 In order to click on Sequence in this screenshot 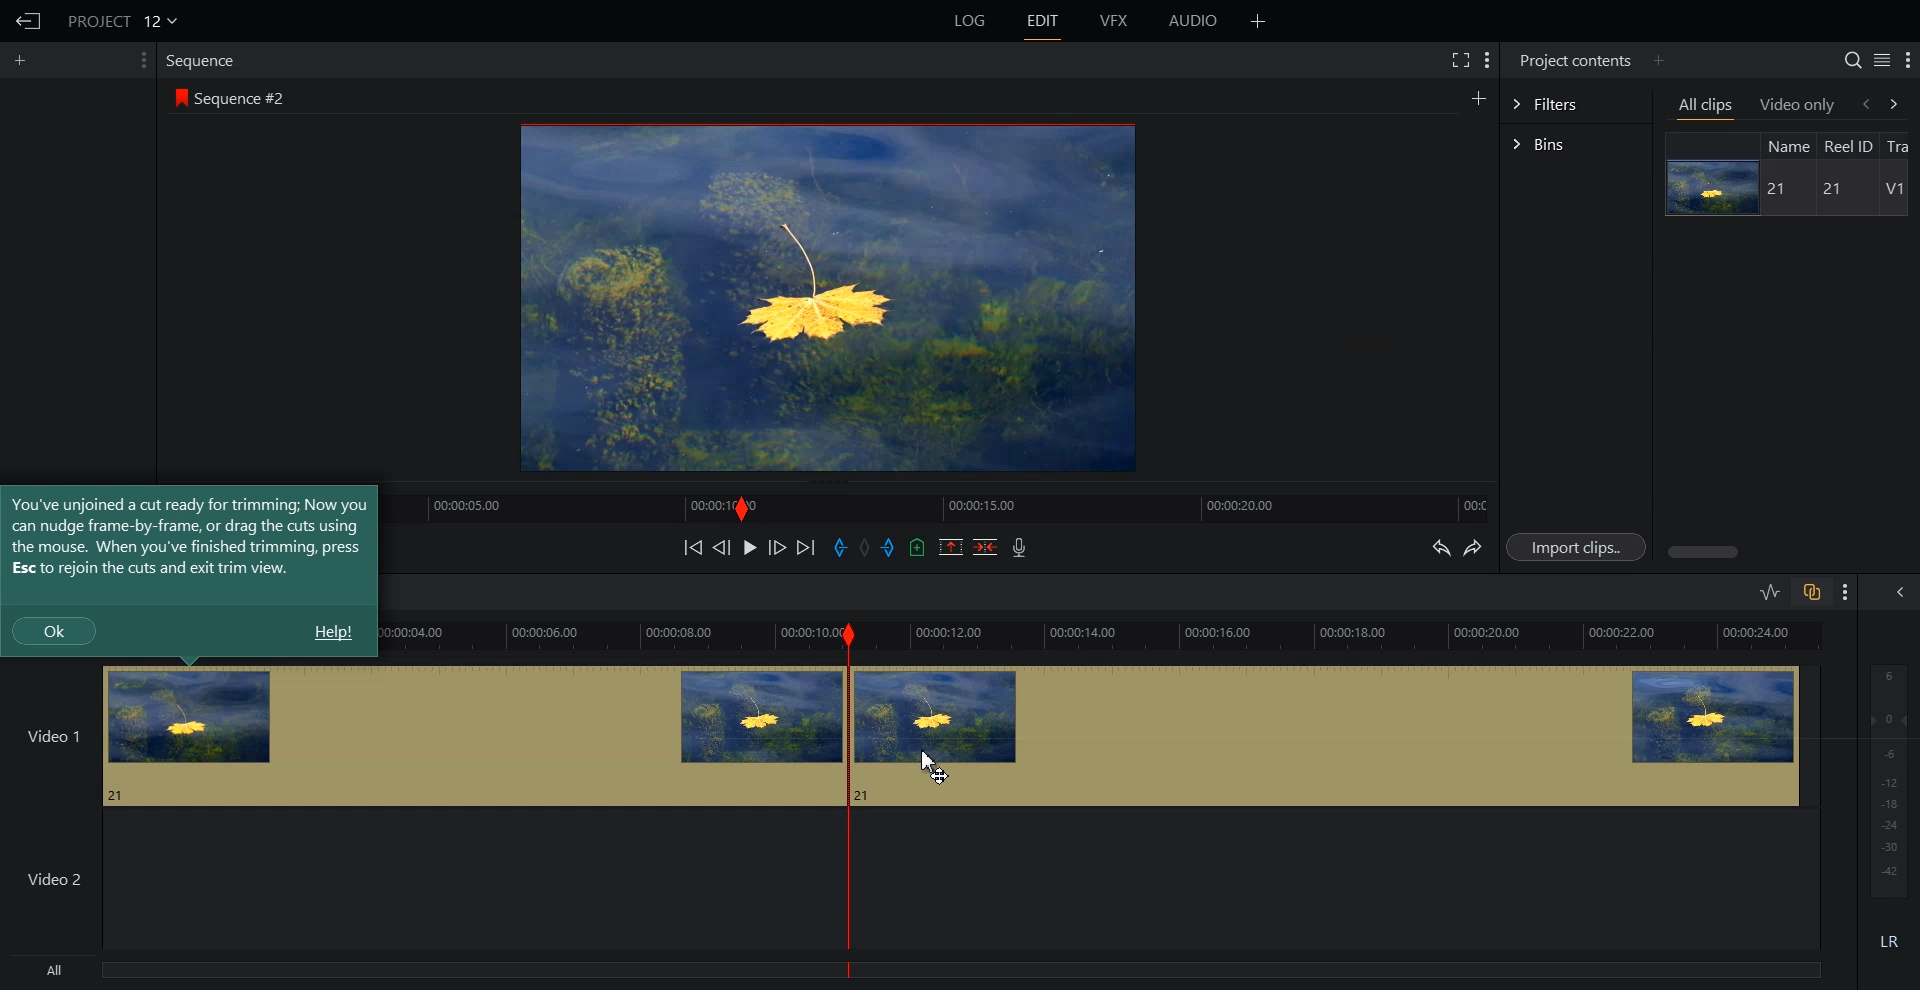, I will do `click(204, 62)`.